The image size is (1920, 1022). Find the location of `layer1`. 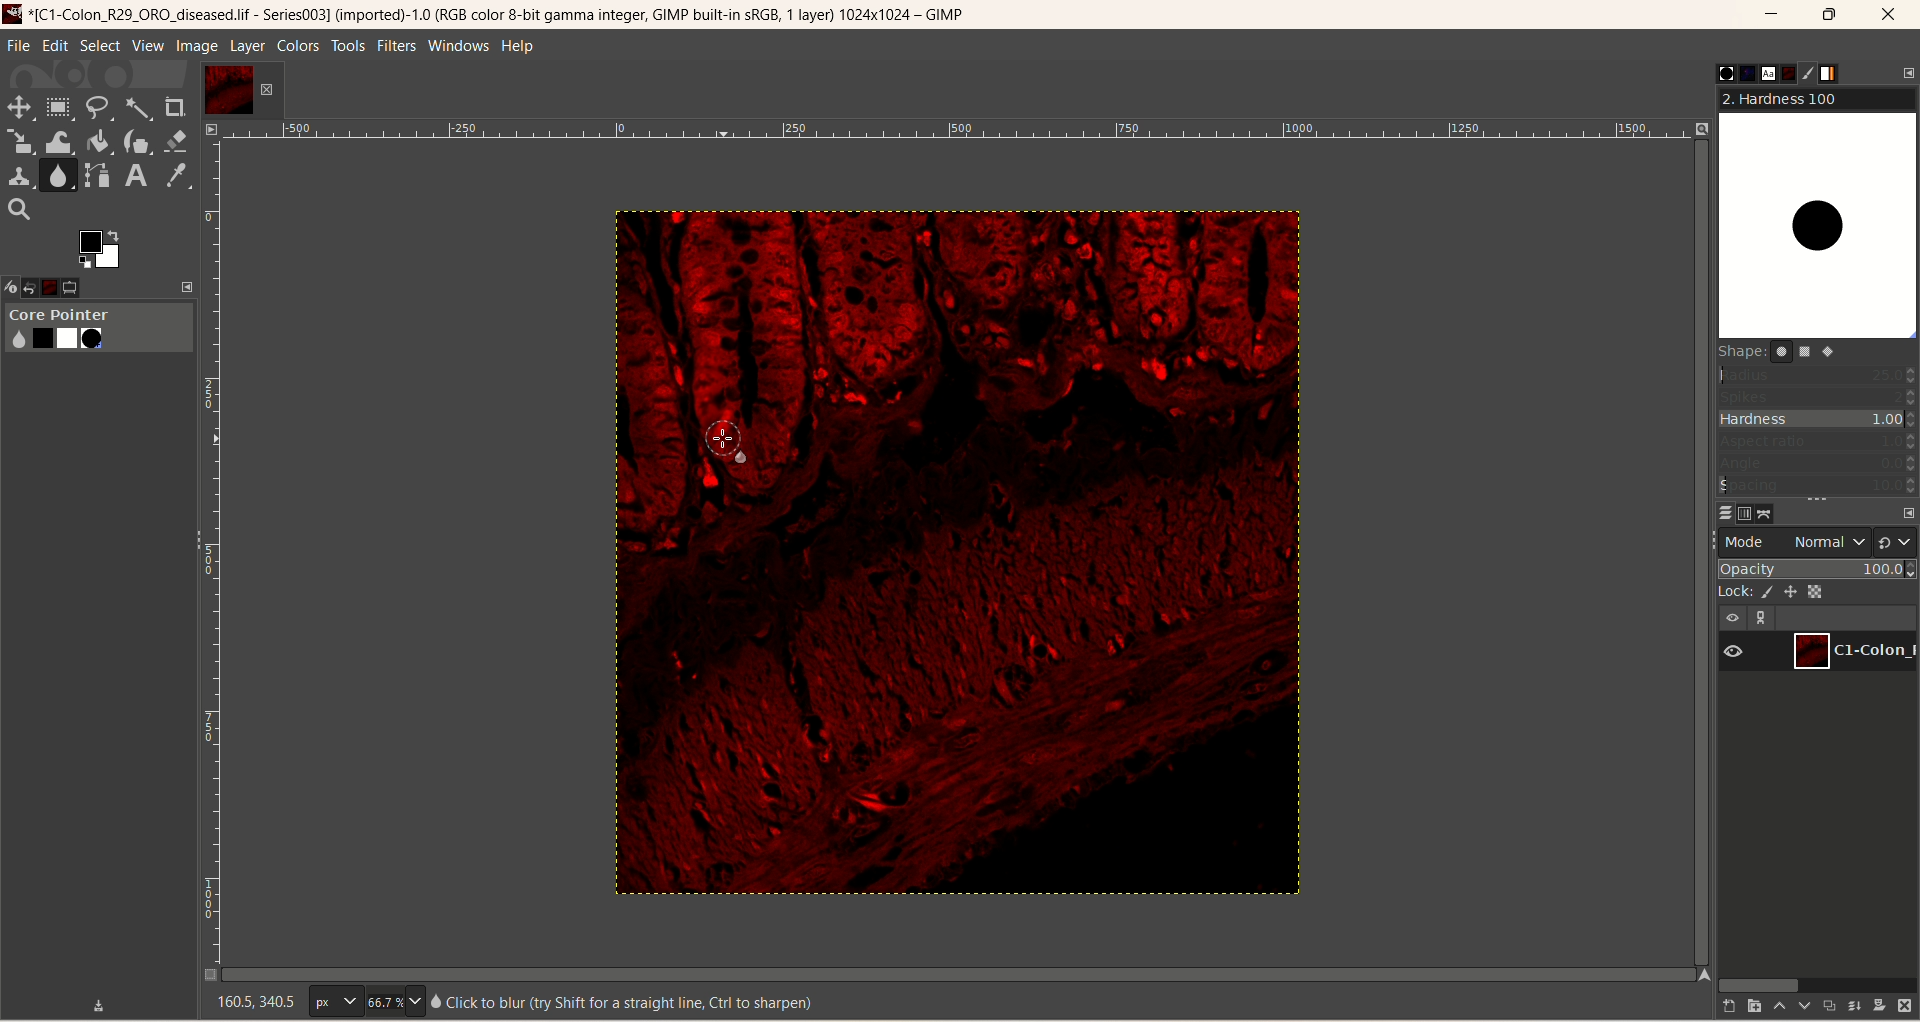

layer1 is located at coordinates (1856, 649).